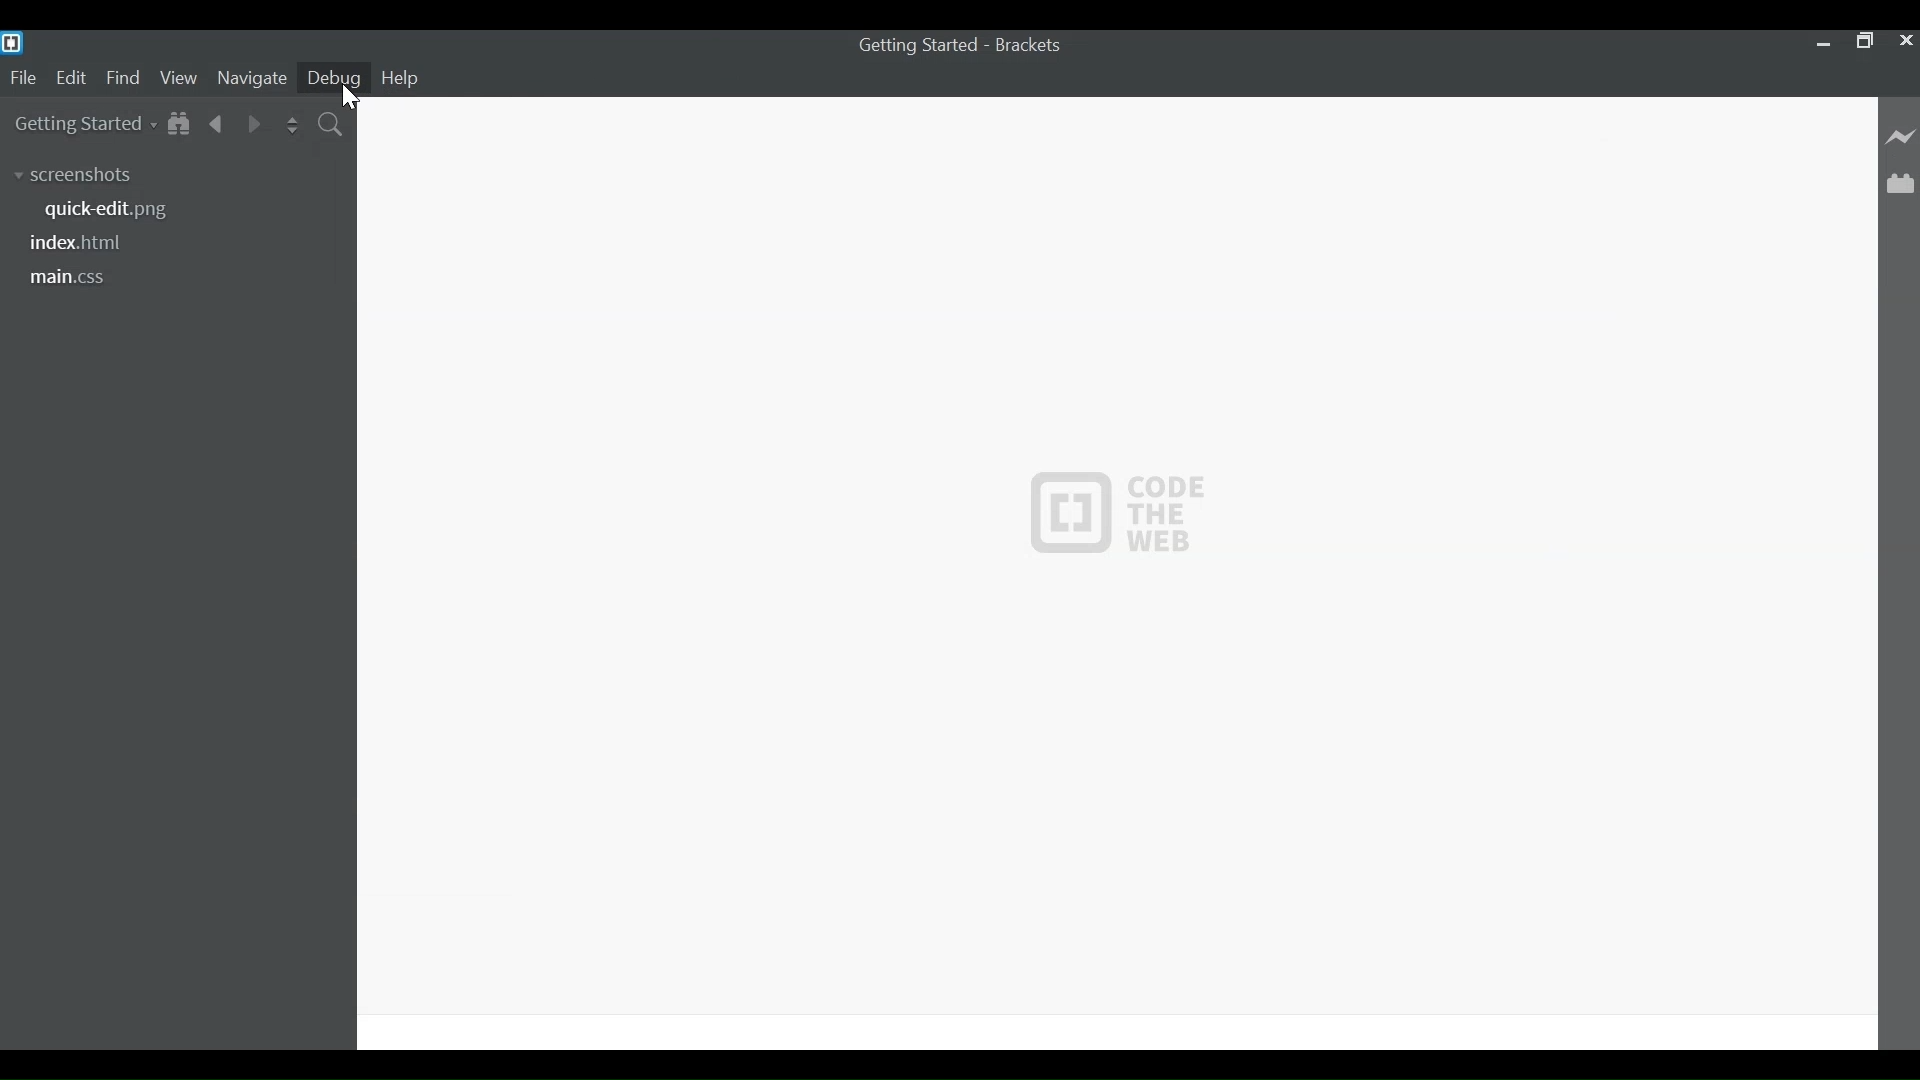 This screenshot has height=1080, width=1920. Describe the element at coordinates (179, 77) in the screenshot. I see `View` at that location.